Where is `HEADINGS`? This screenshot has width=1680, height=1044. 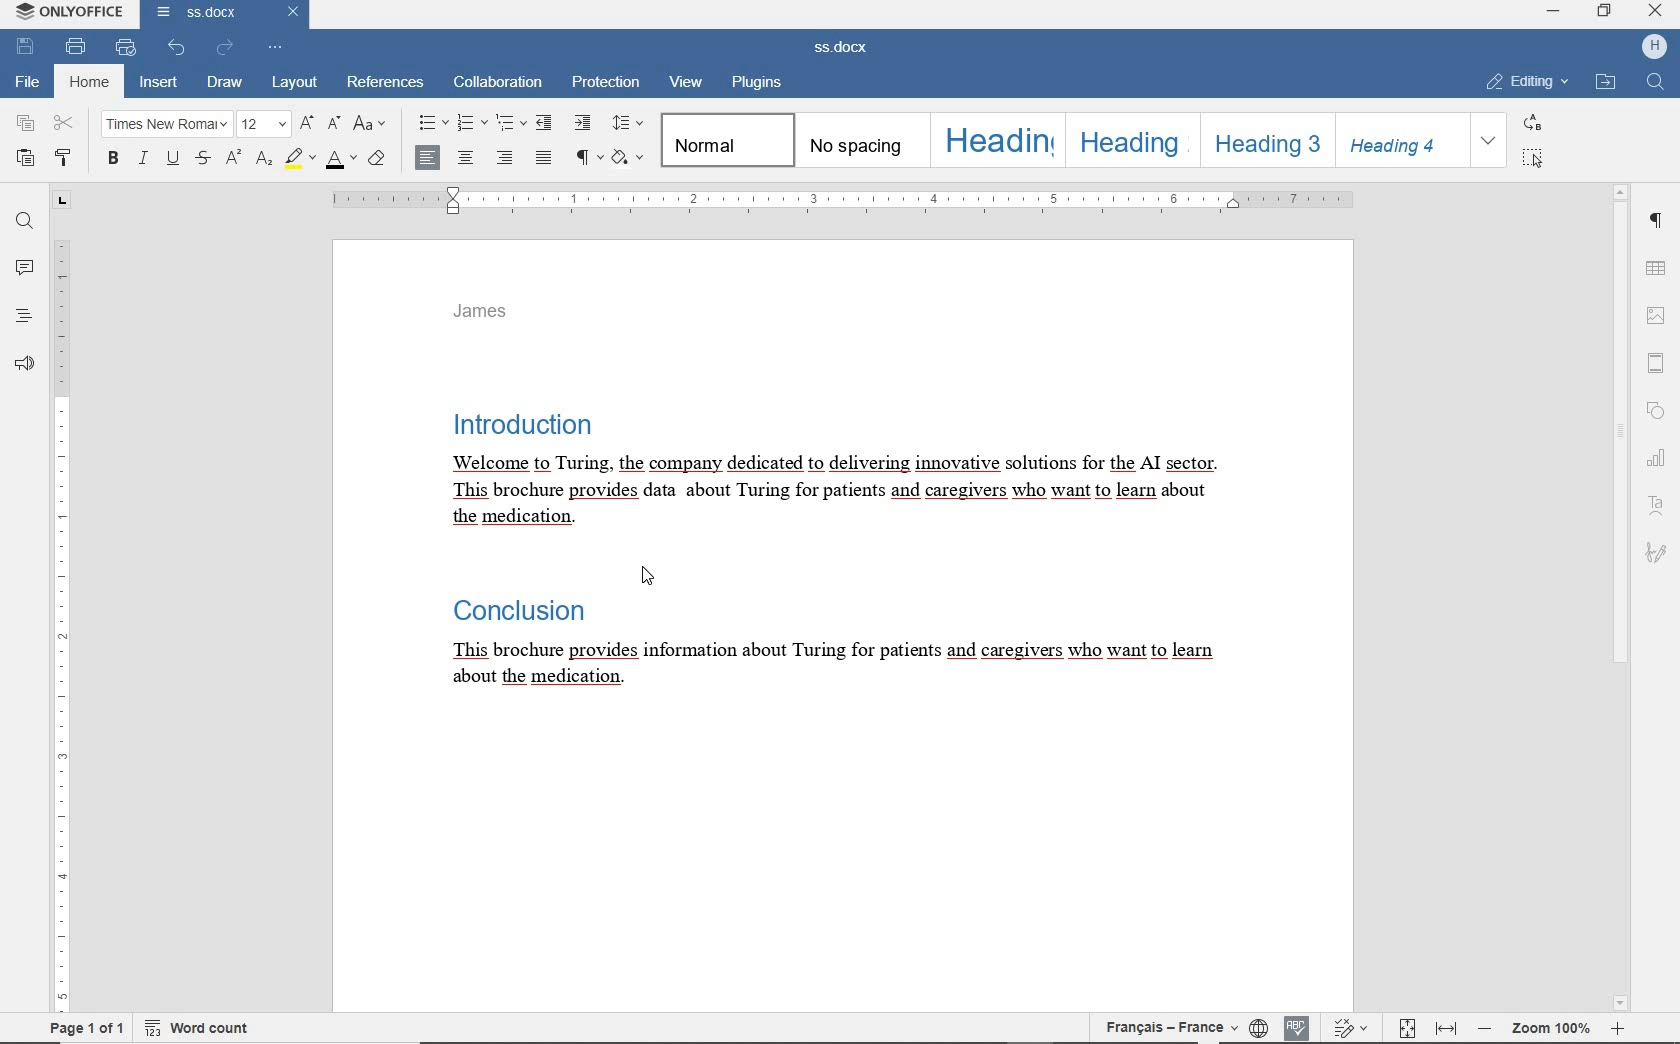
HEADINGS is located at coordinates (23, 317).